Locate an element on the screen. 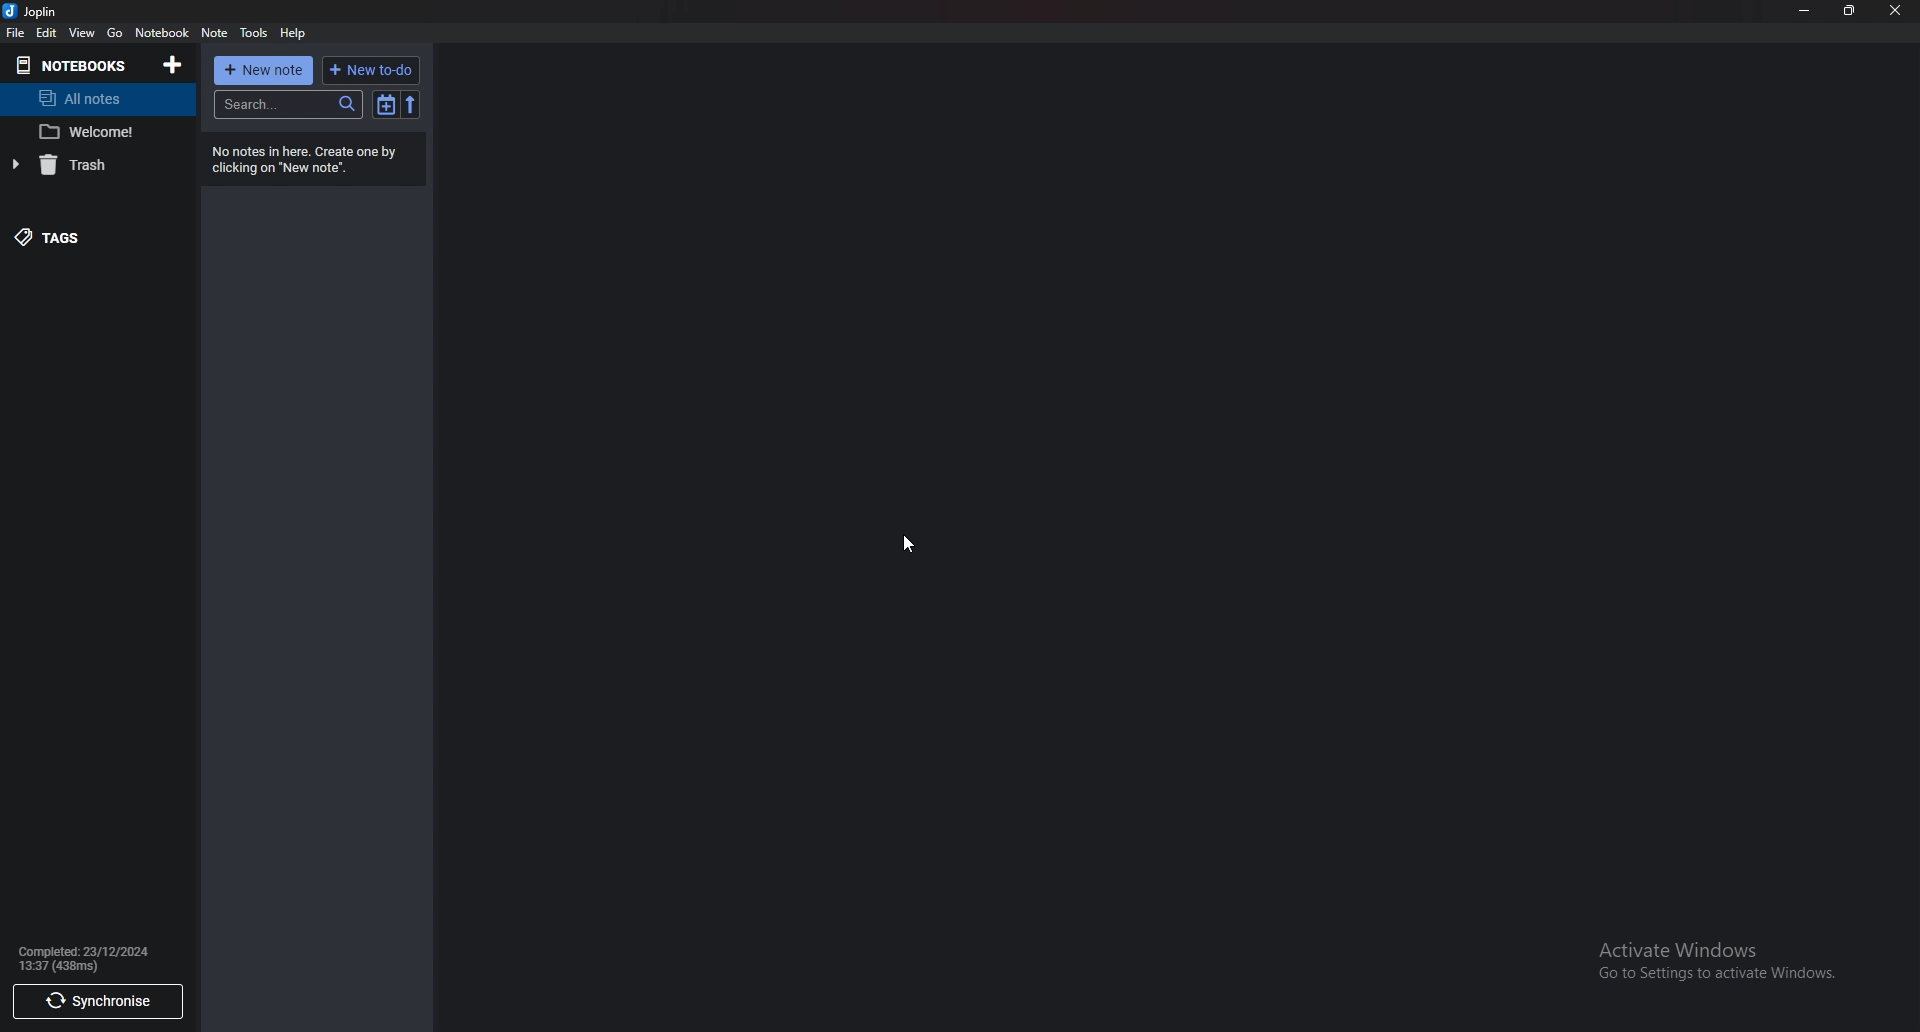  new to do is located at coordinates (368, 71).